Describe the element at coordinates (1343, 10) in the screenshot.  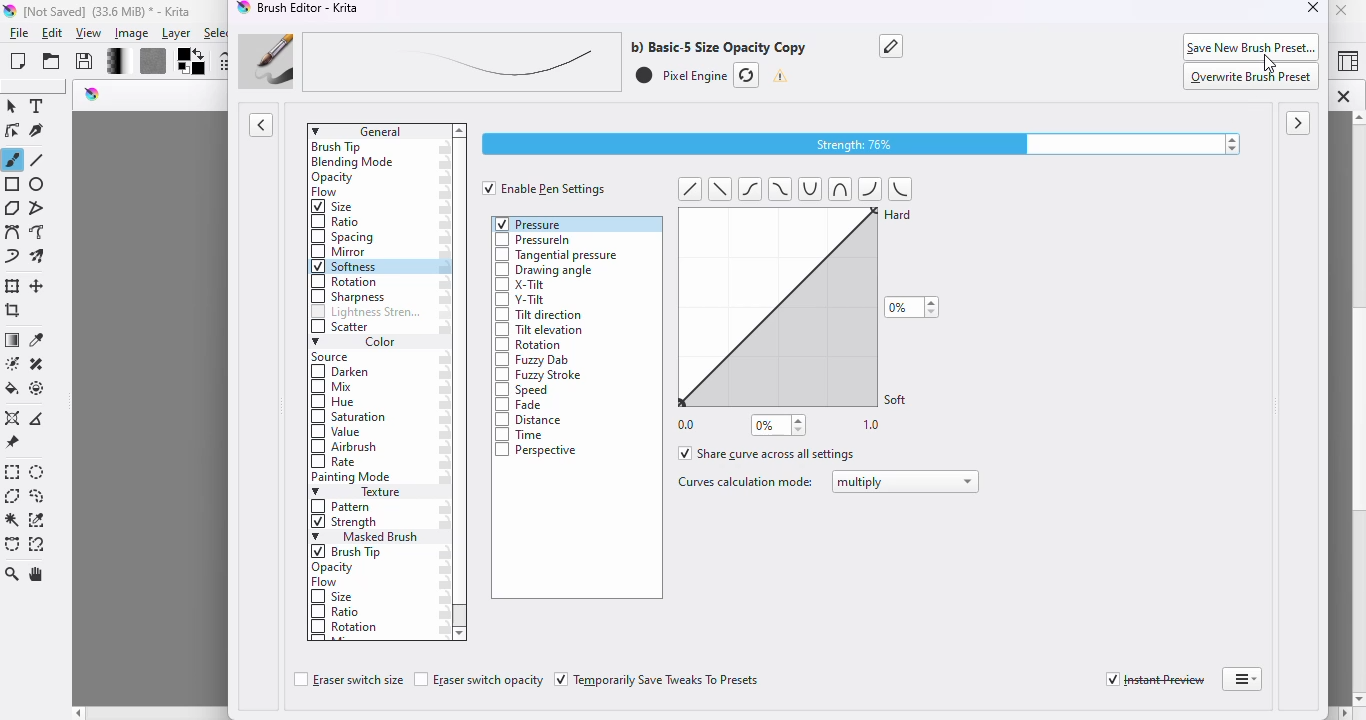
I see `close` at that location.